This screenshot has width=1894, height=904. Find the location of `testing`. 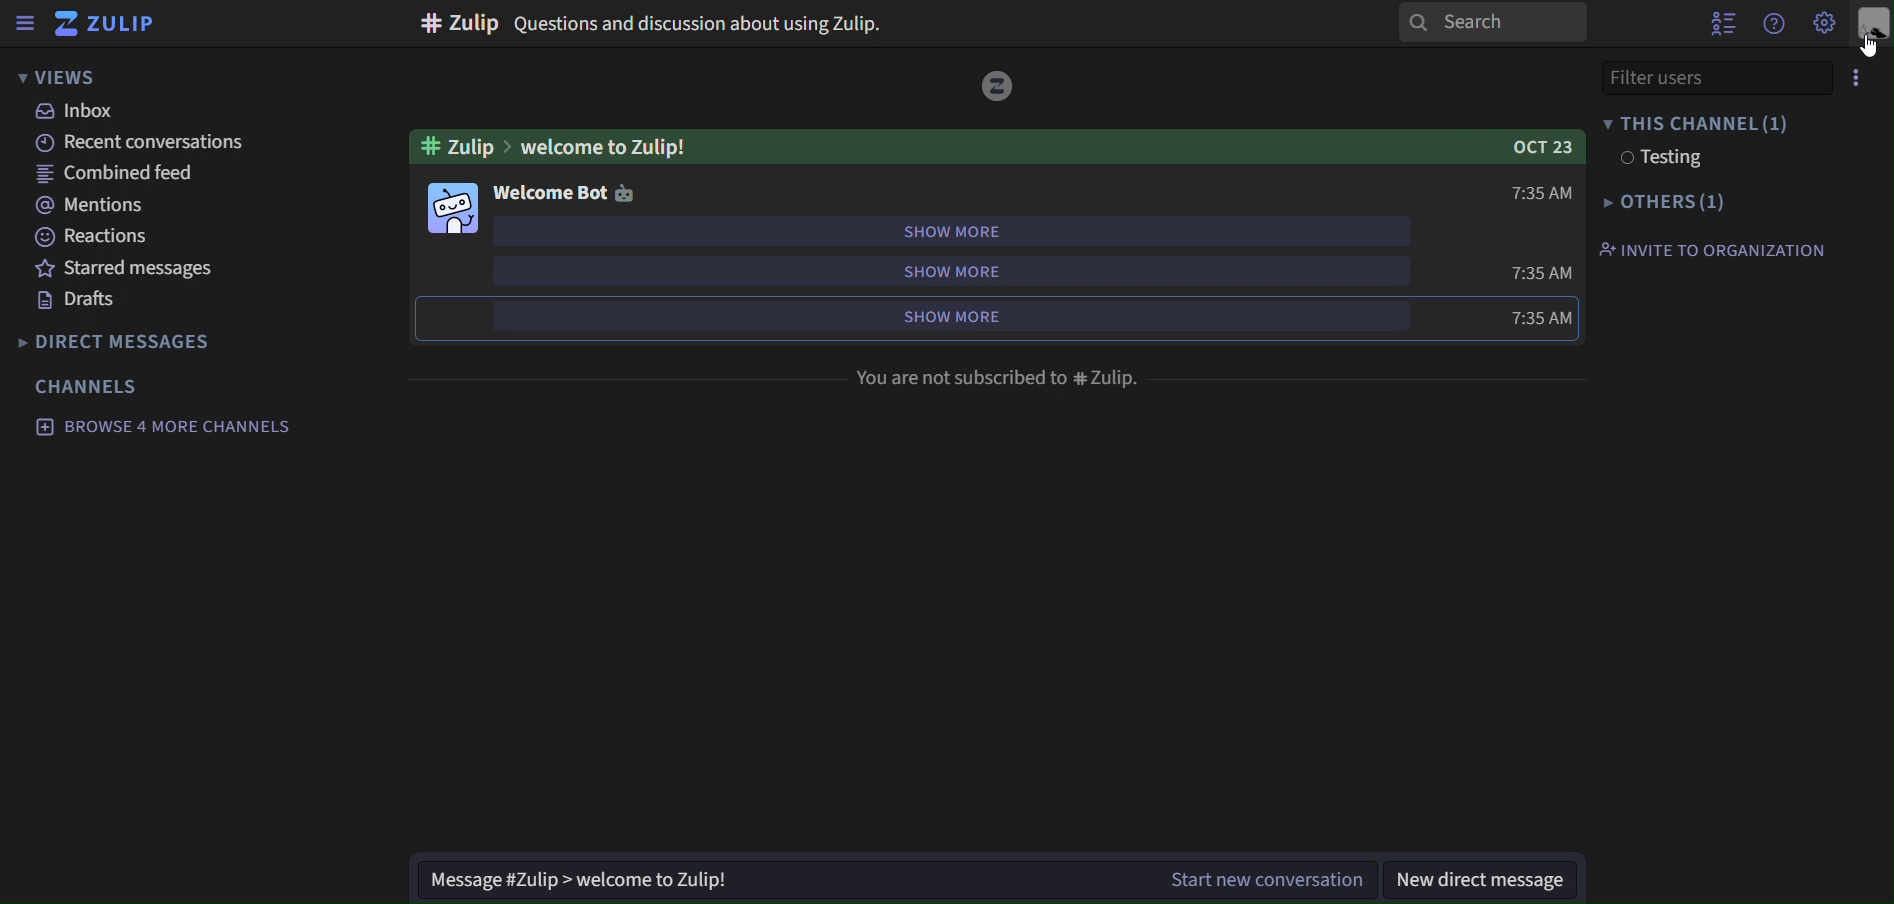

testing is located at coordinates (1657, 159).